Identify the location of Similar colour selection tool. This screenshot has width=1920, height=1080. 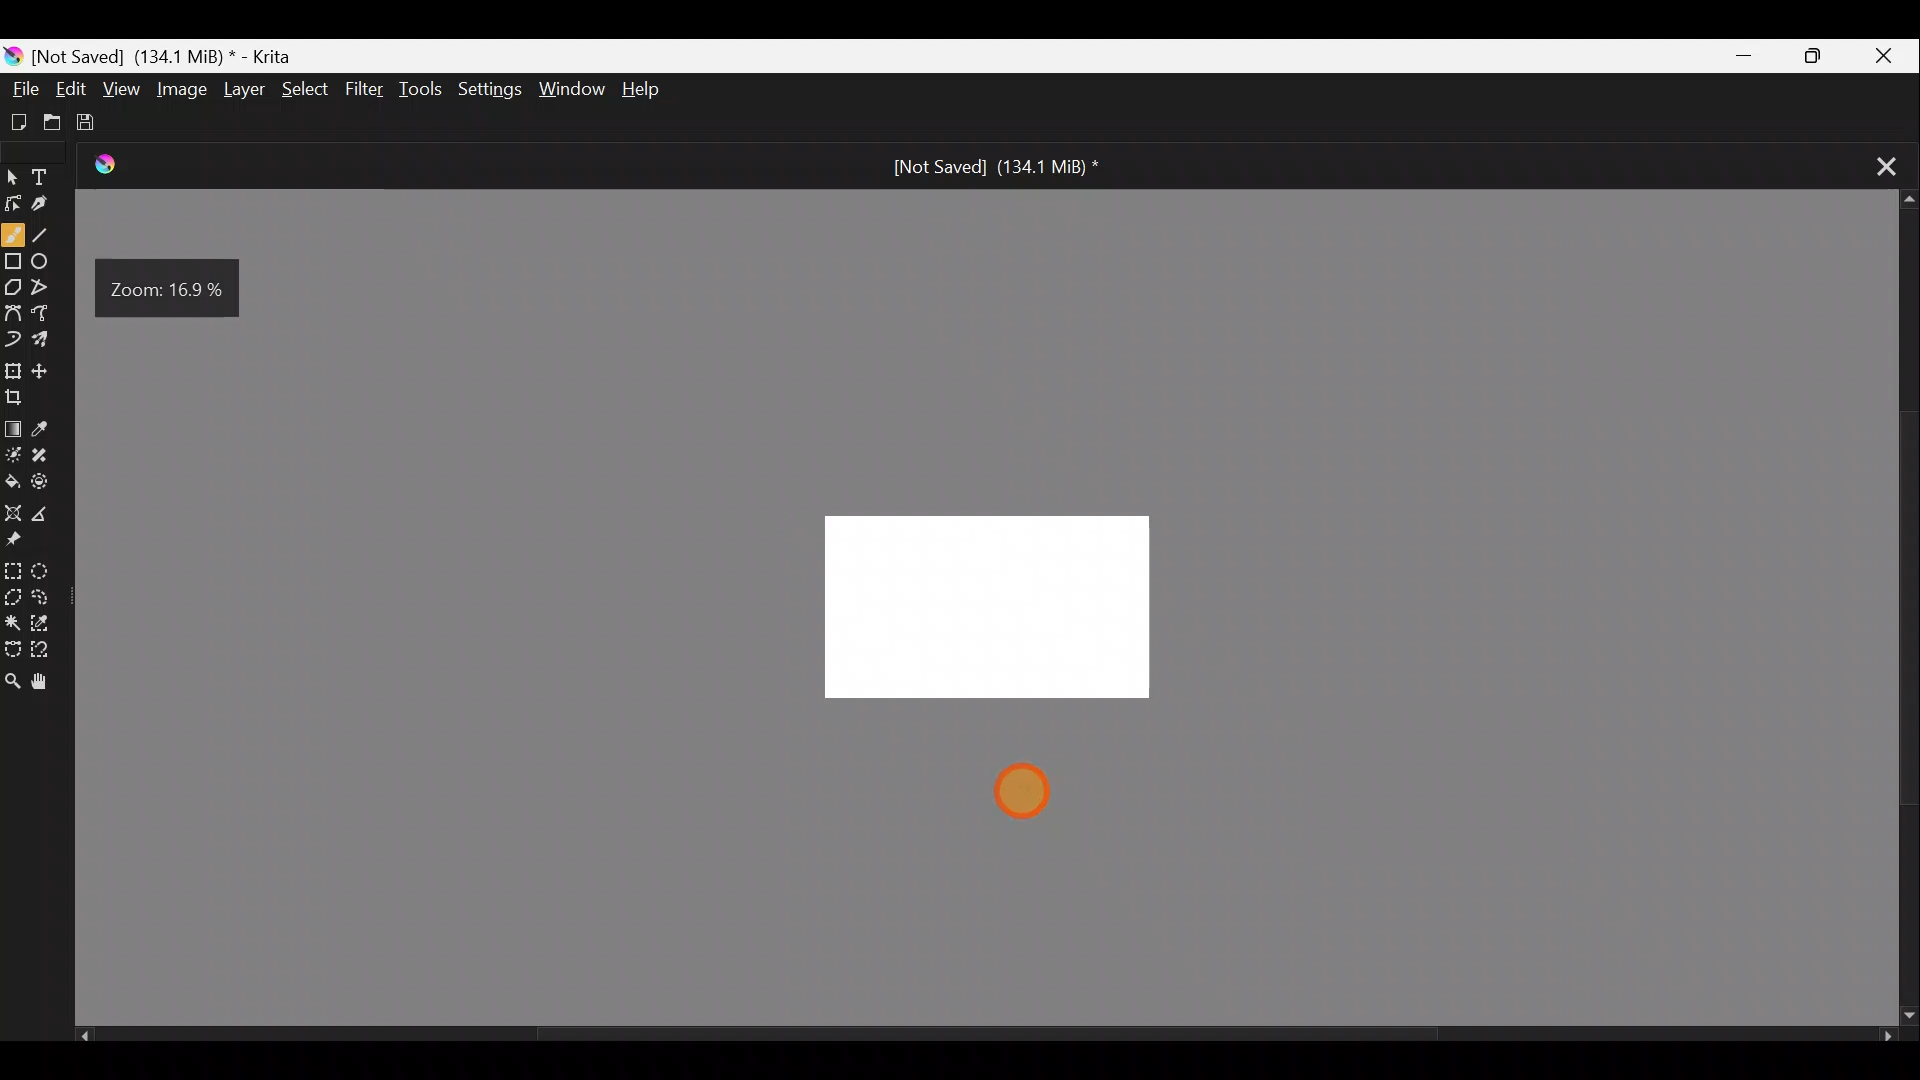
(49, 625).